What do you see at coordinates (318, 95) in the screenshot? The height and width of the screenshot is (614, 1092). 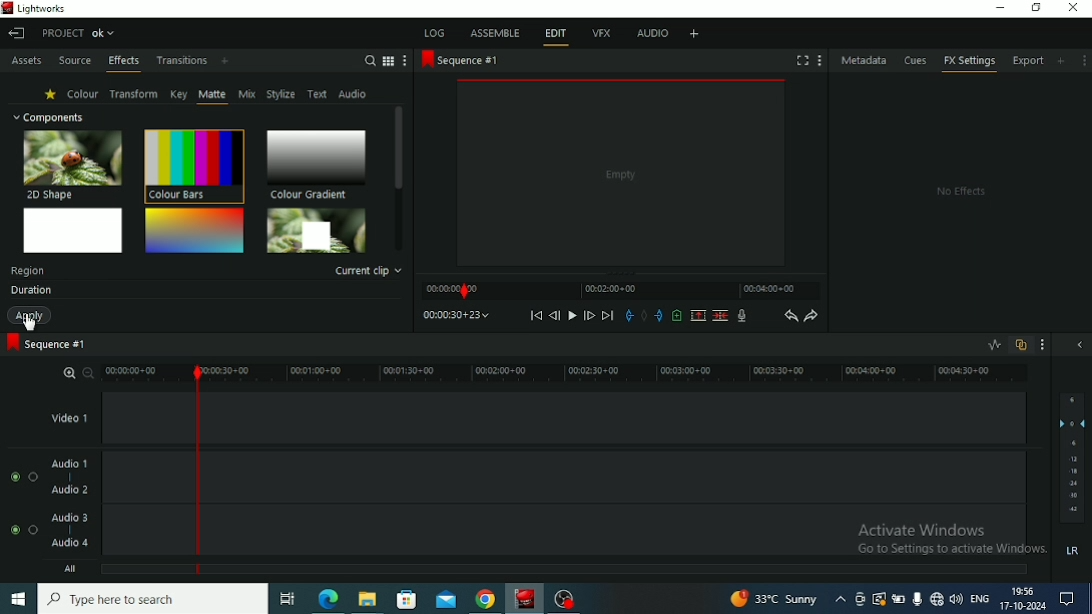 I see `Text` at bounding box center [318, 95].